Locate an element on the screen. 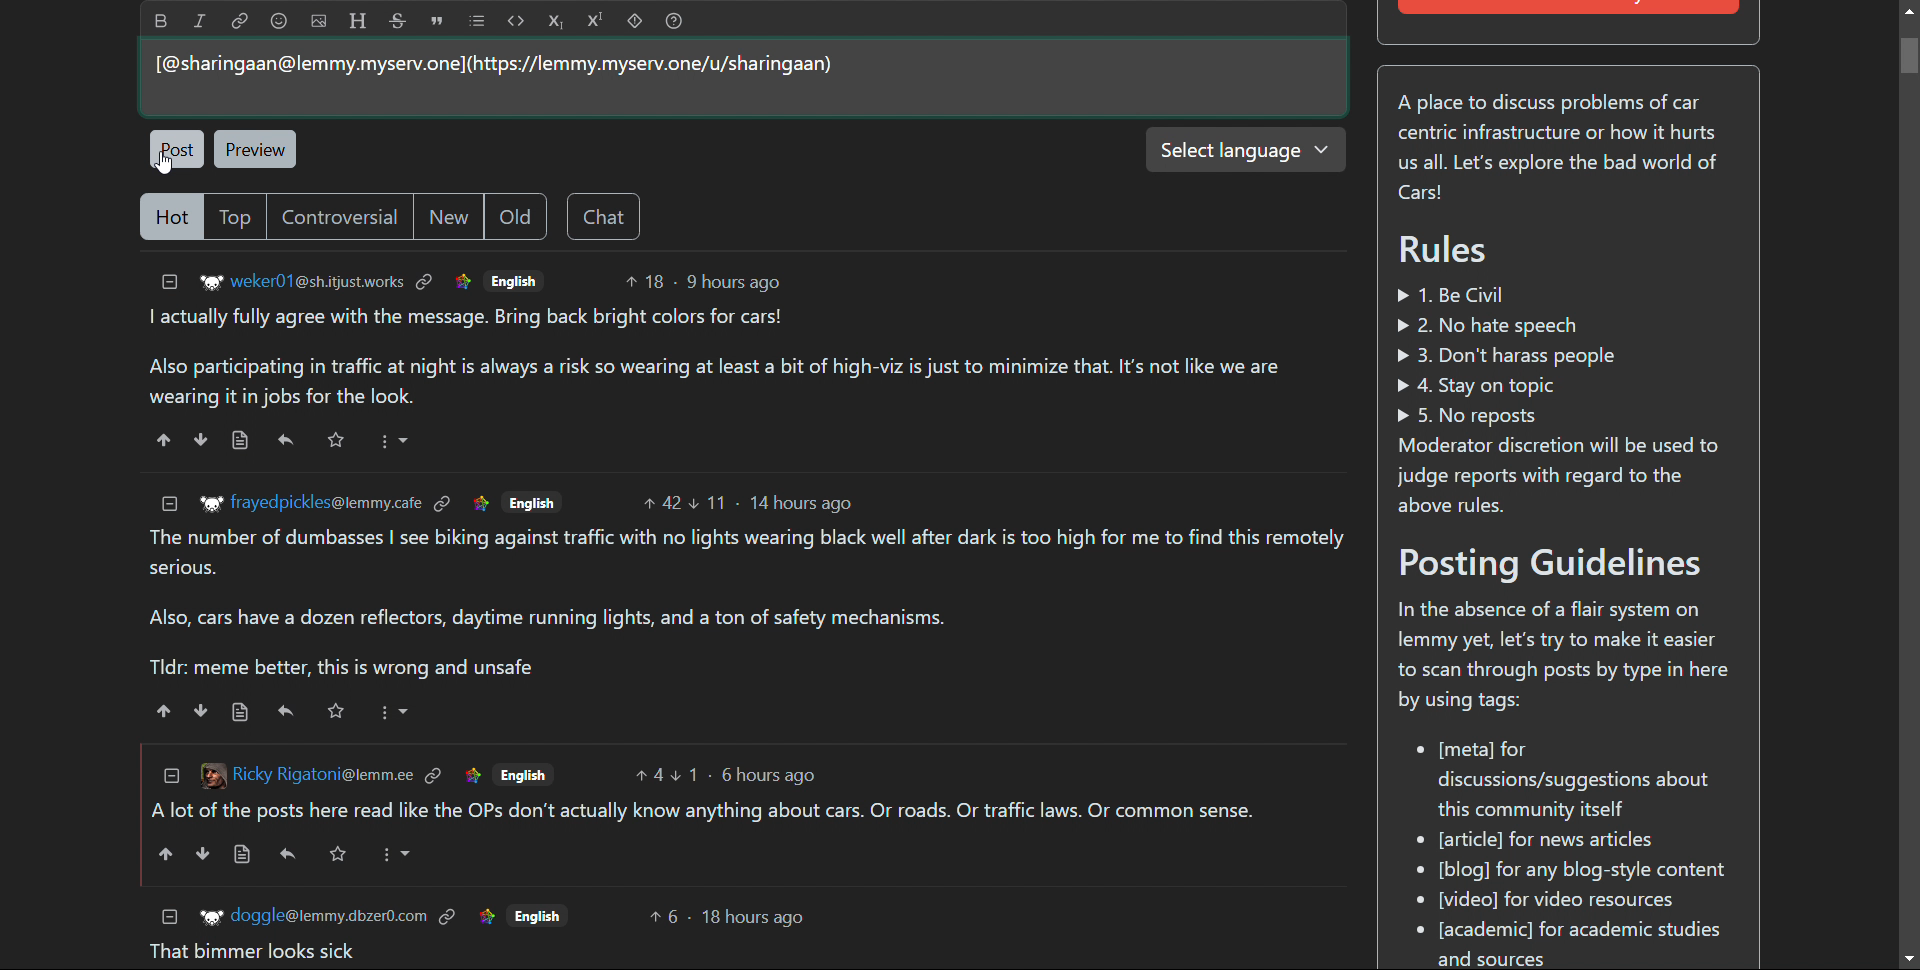  help is located at coordinates (673, 21).